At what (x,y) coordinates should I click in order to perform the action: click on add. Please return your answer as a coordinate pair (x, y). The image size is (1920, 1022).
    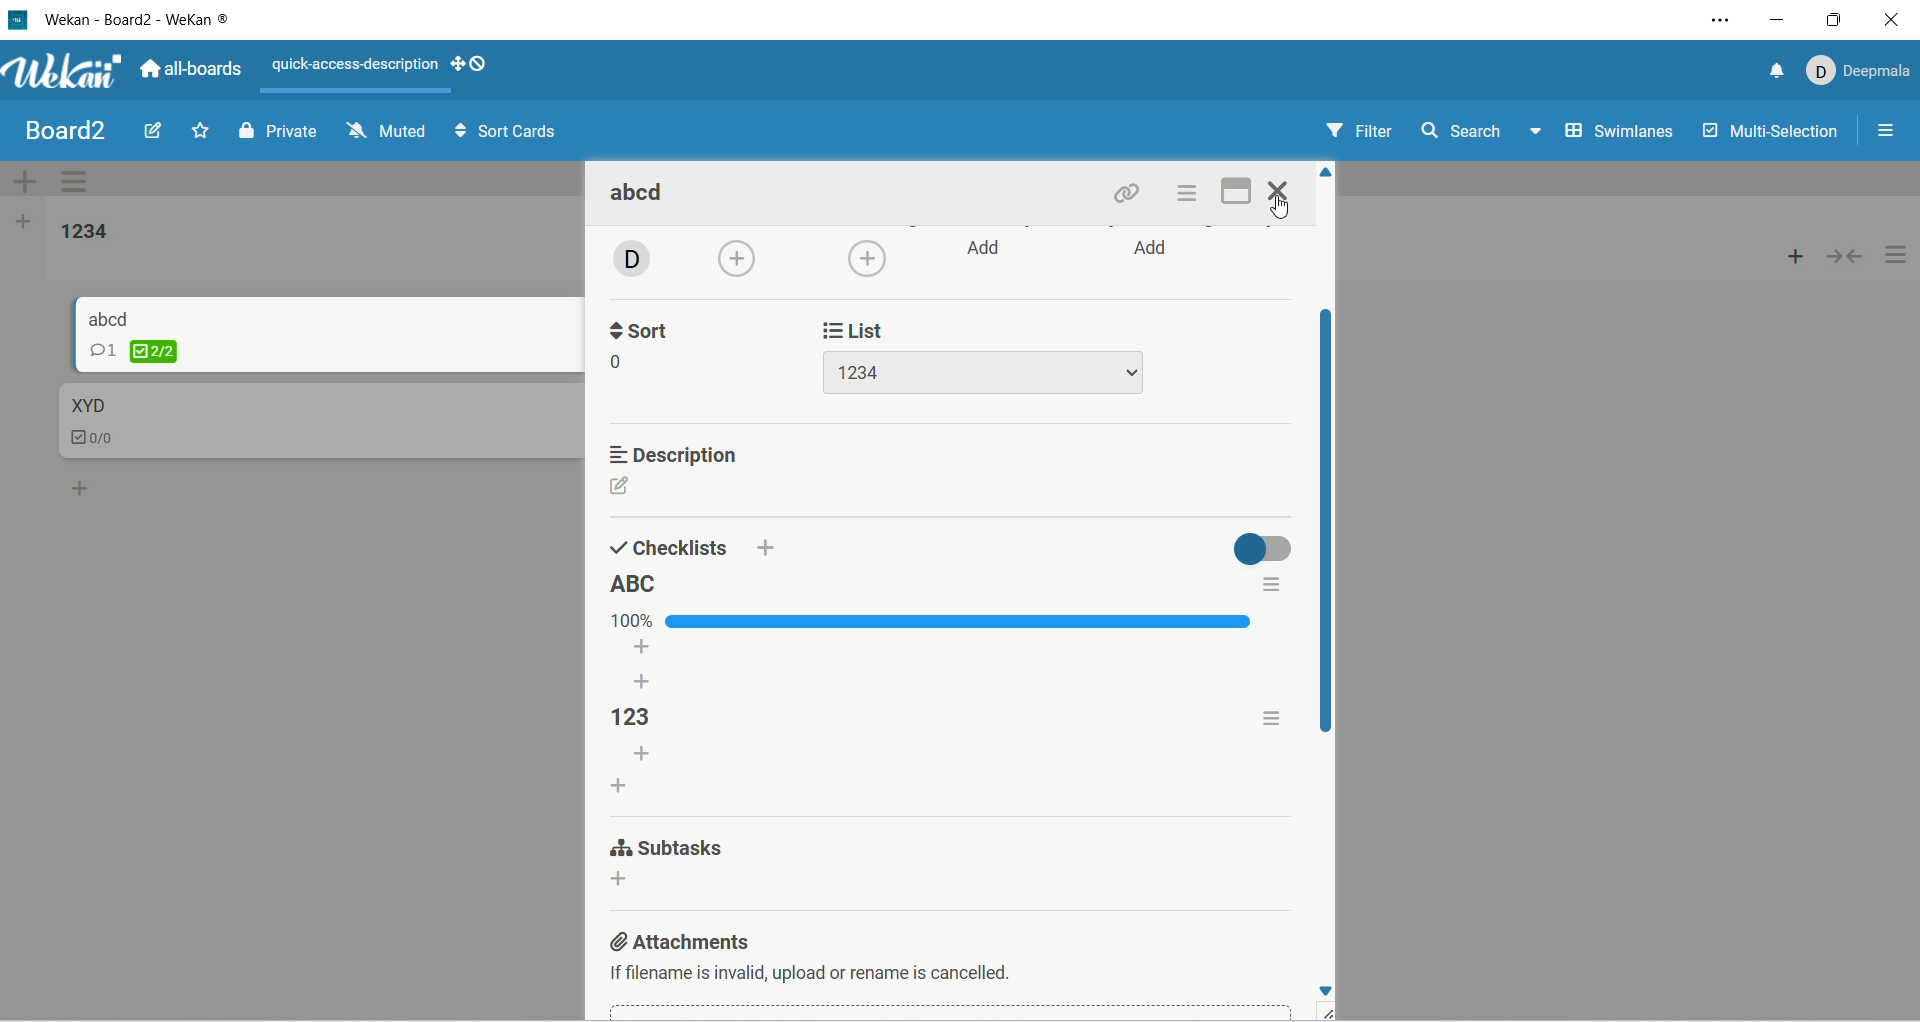
    Looking at the image, I should click on (987, 248).